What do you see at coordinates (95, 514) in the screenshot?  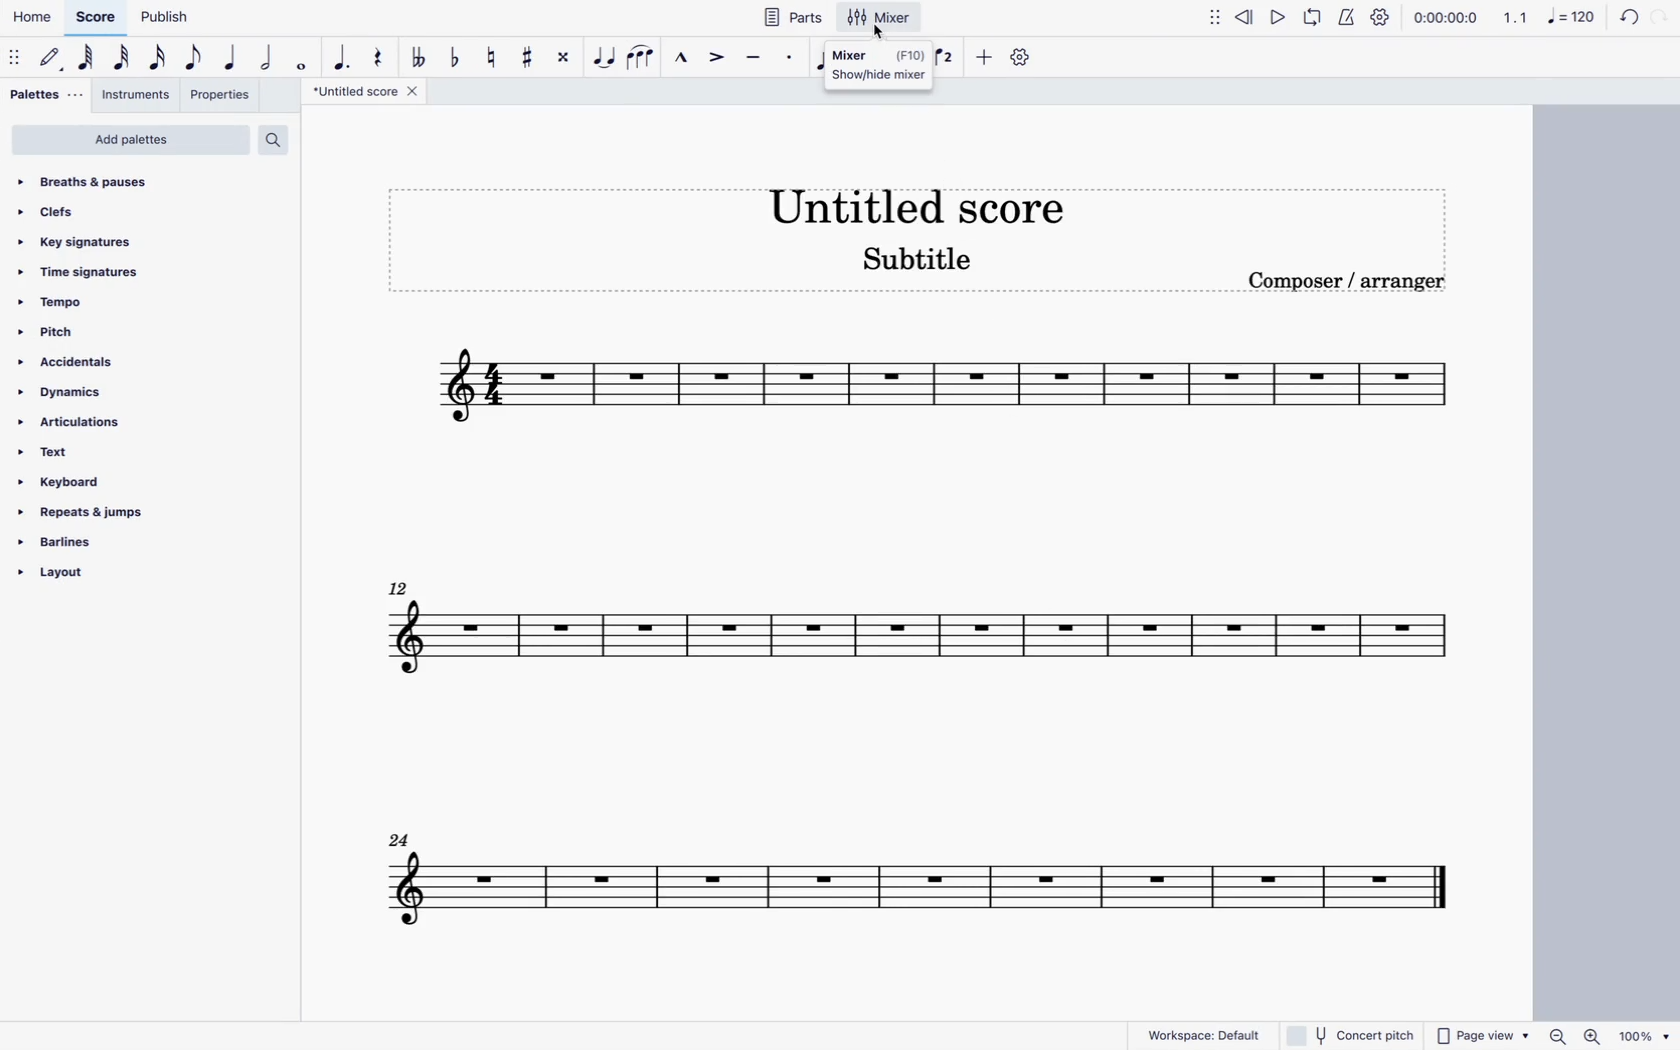 I see `repeats & jumps` at bounding box center [95, 514].